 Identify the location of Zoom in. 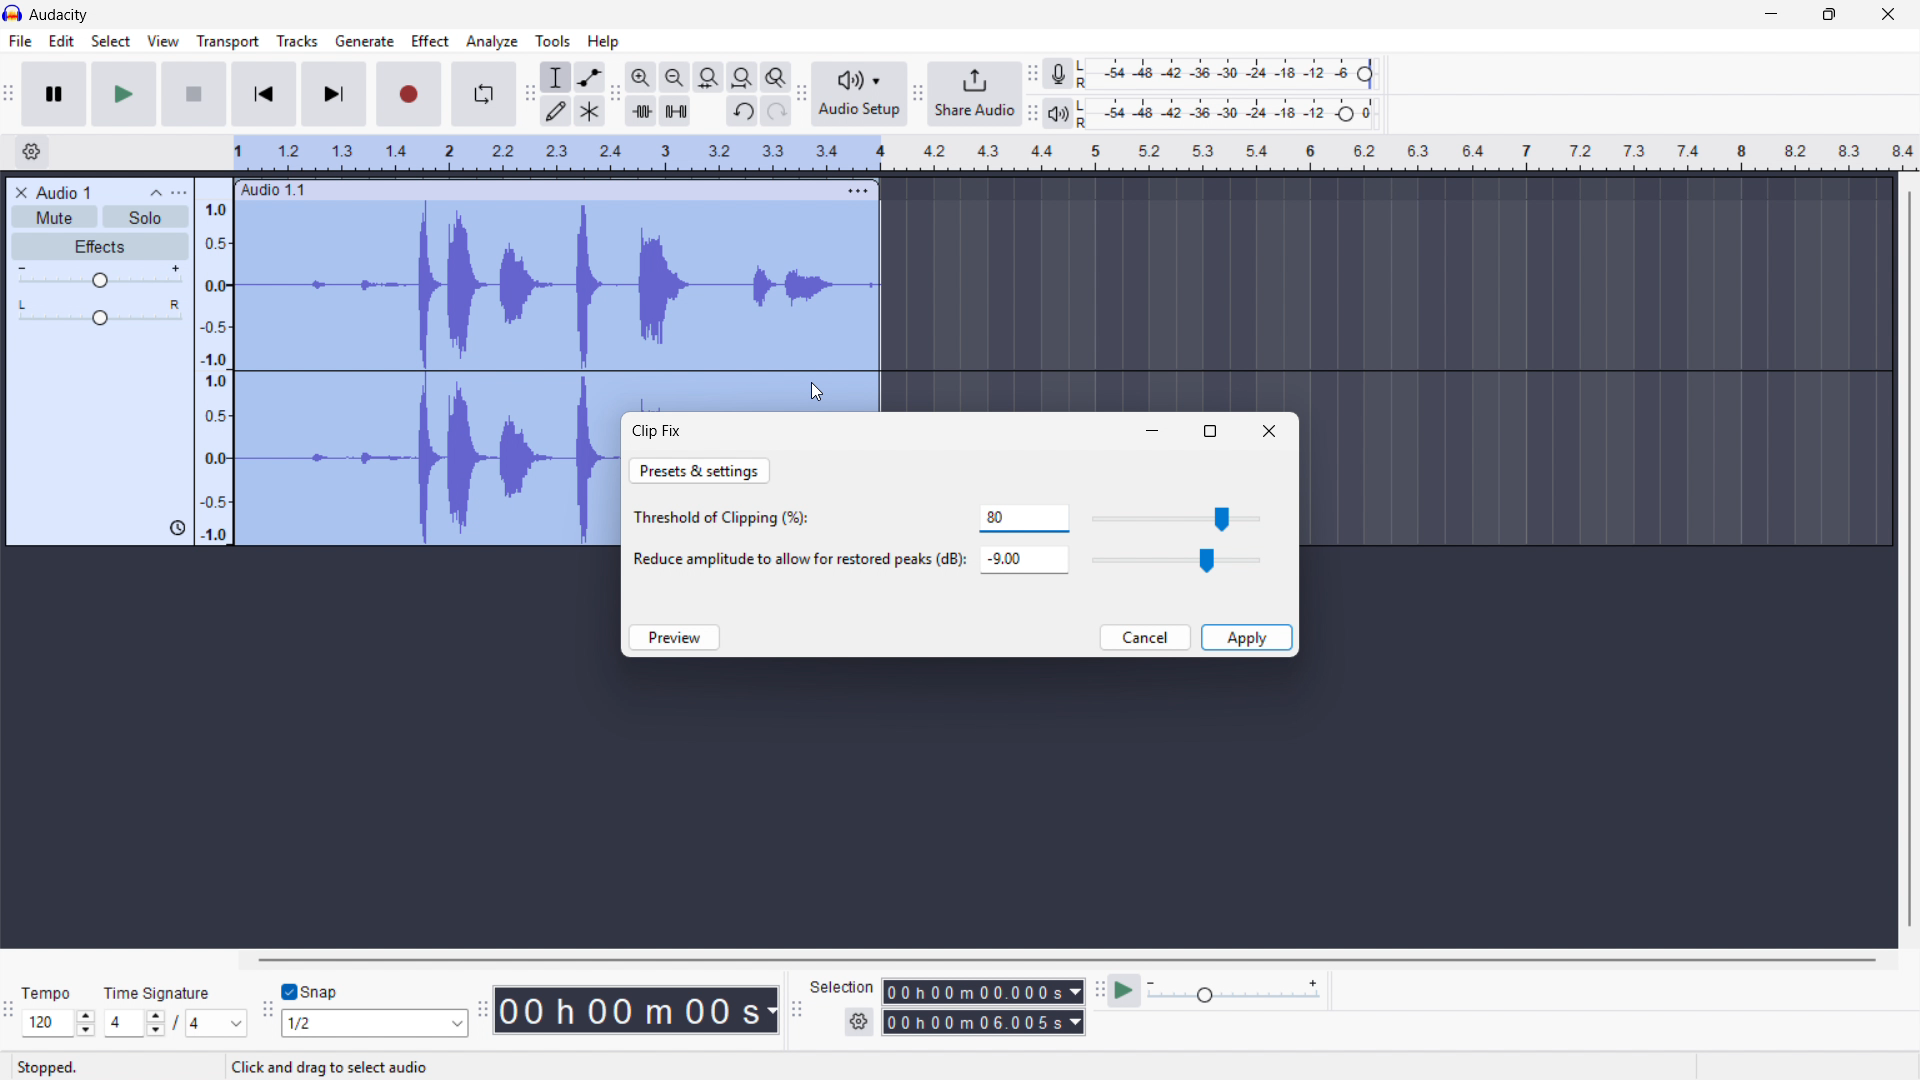
(641, 77).